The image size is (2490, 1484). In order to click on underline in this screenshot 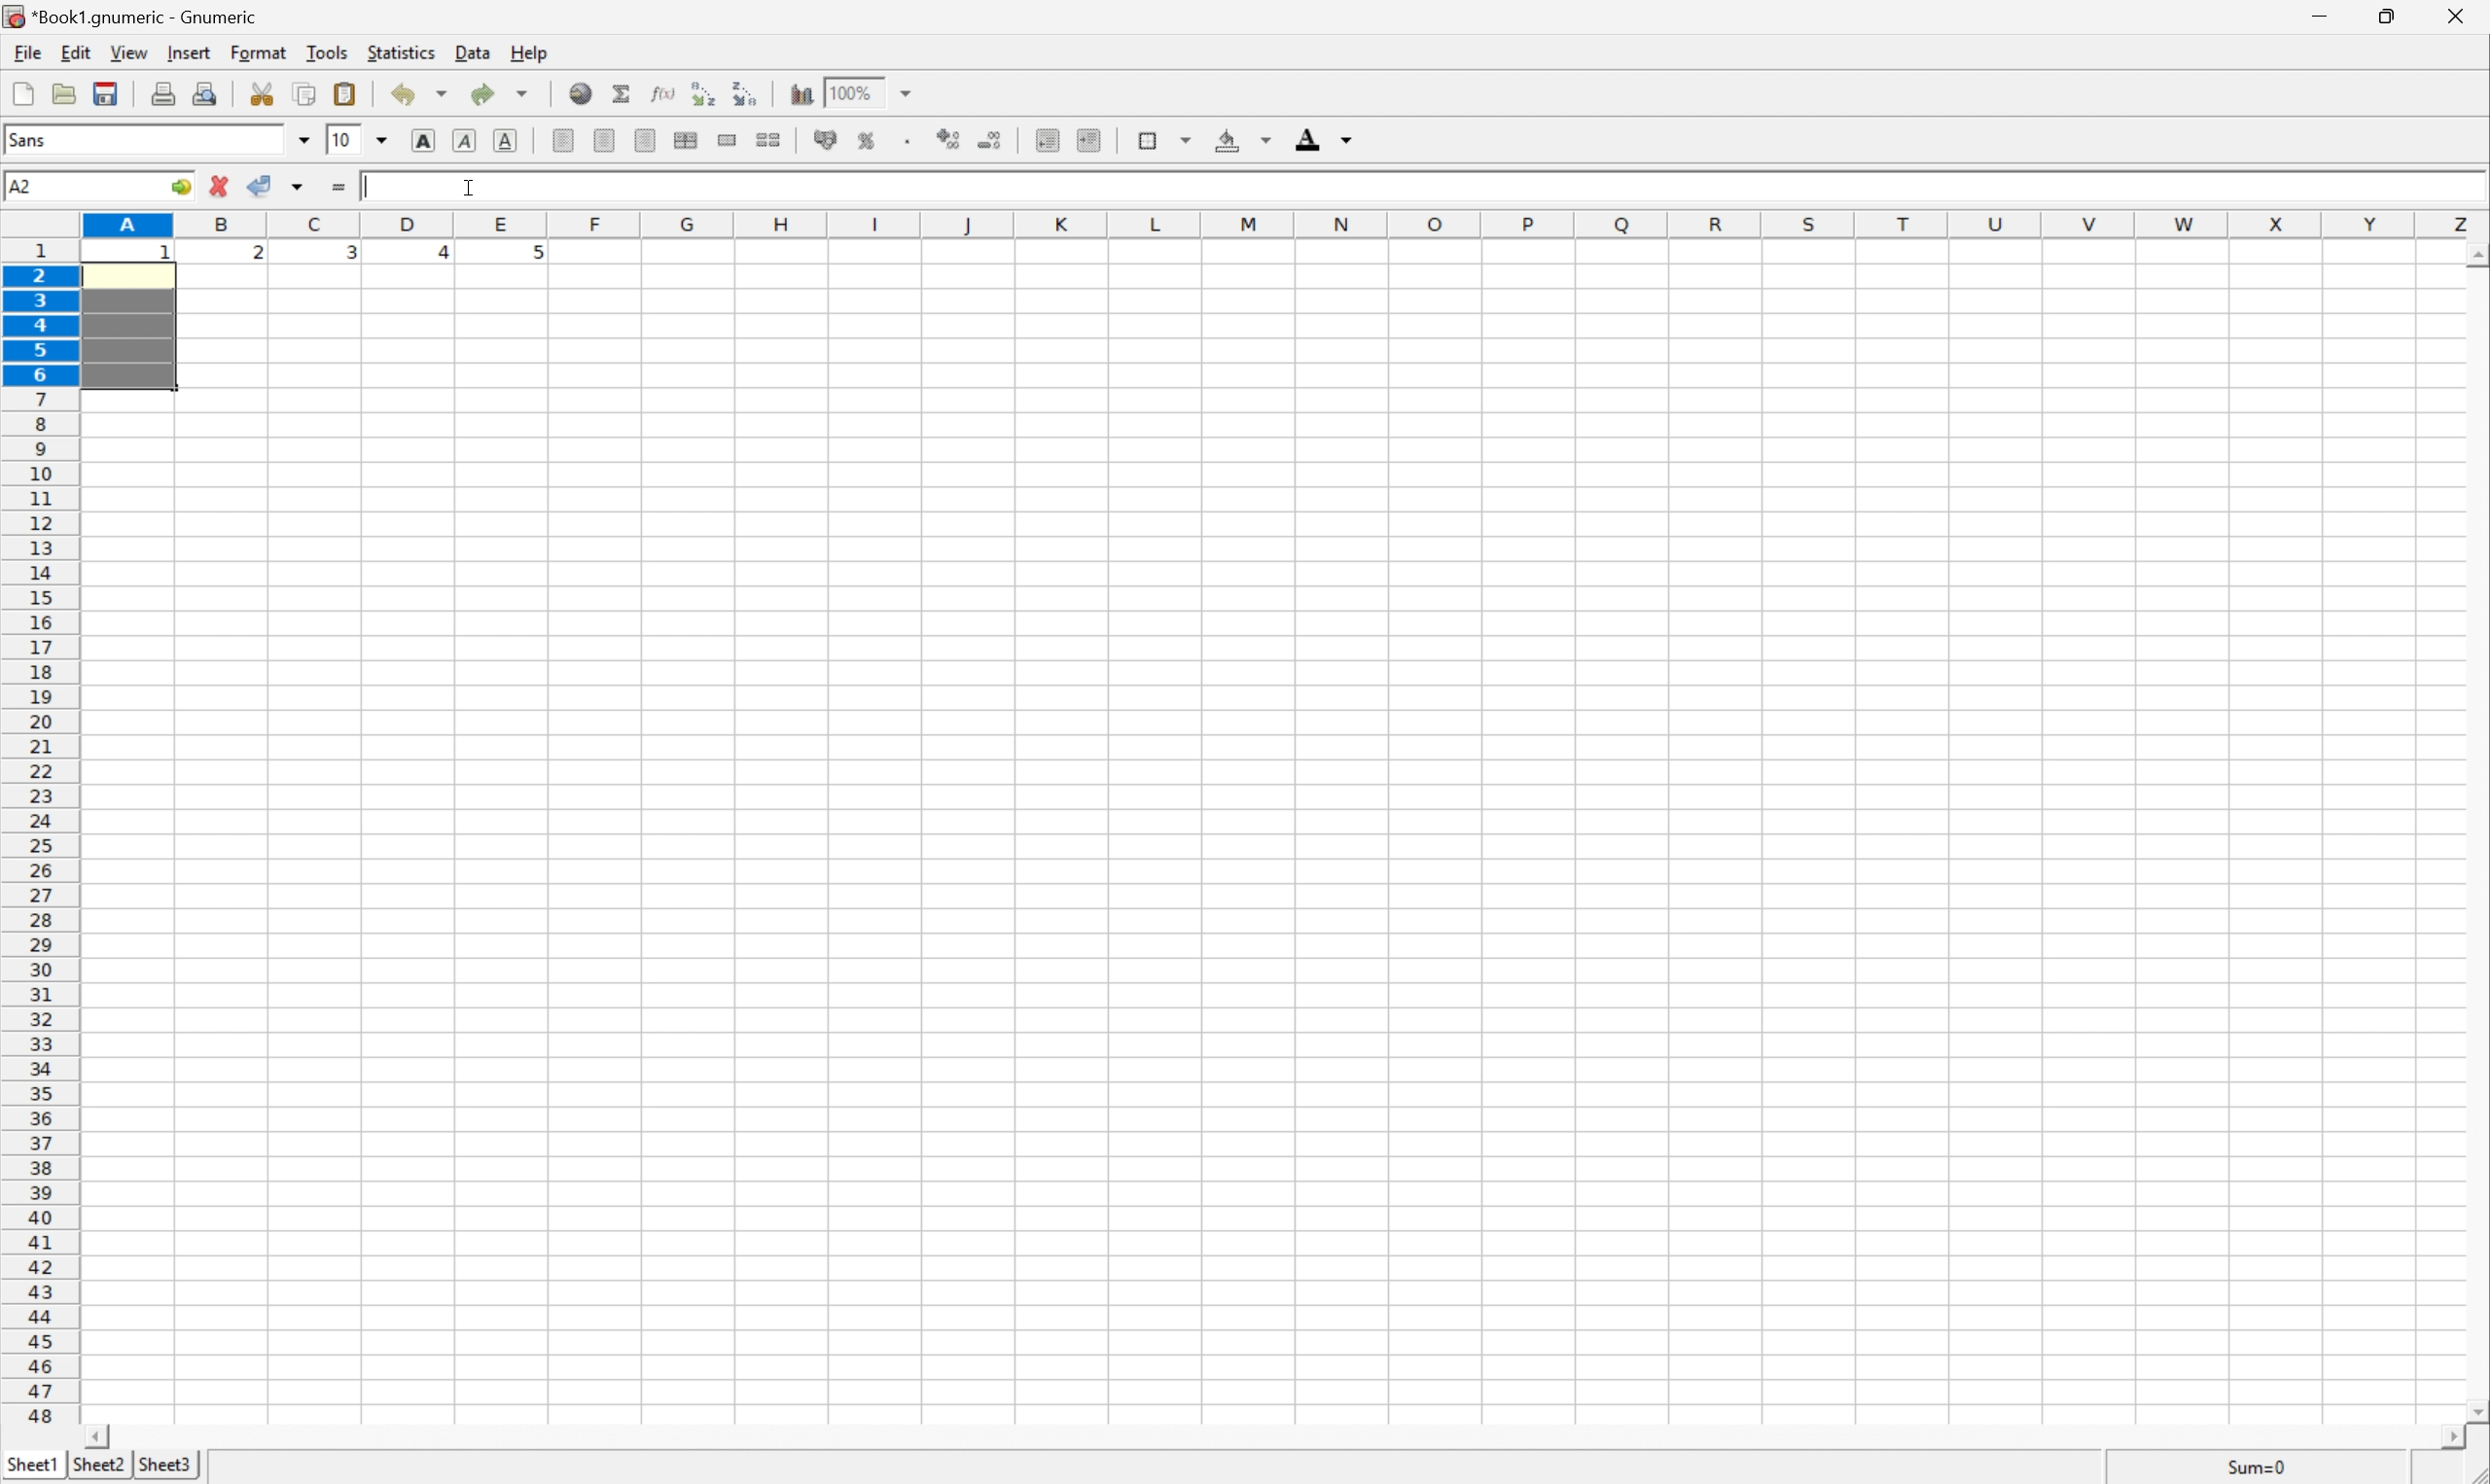, I will do `click(508, 140)`.